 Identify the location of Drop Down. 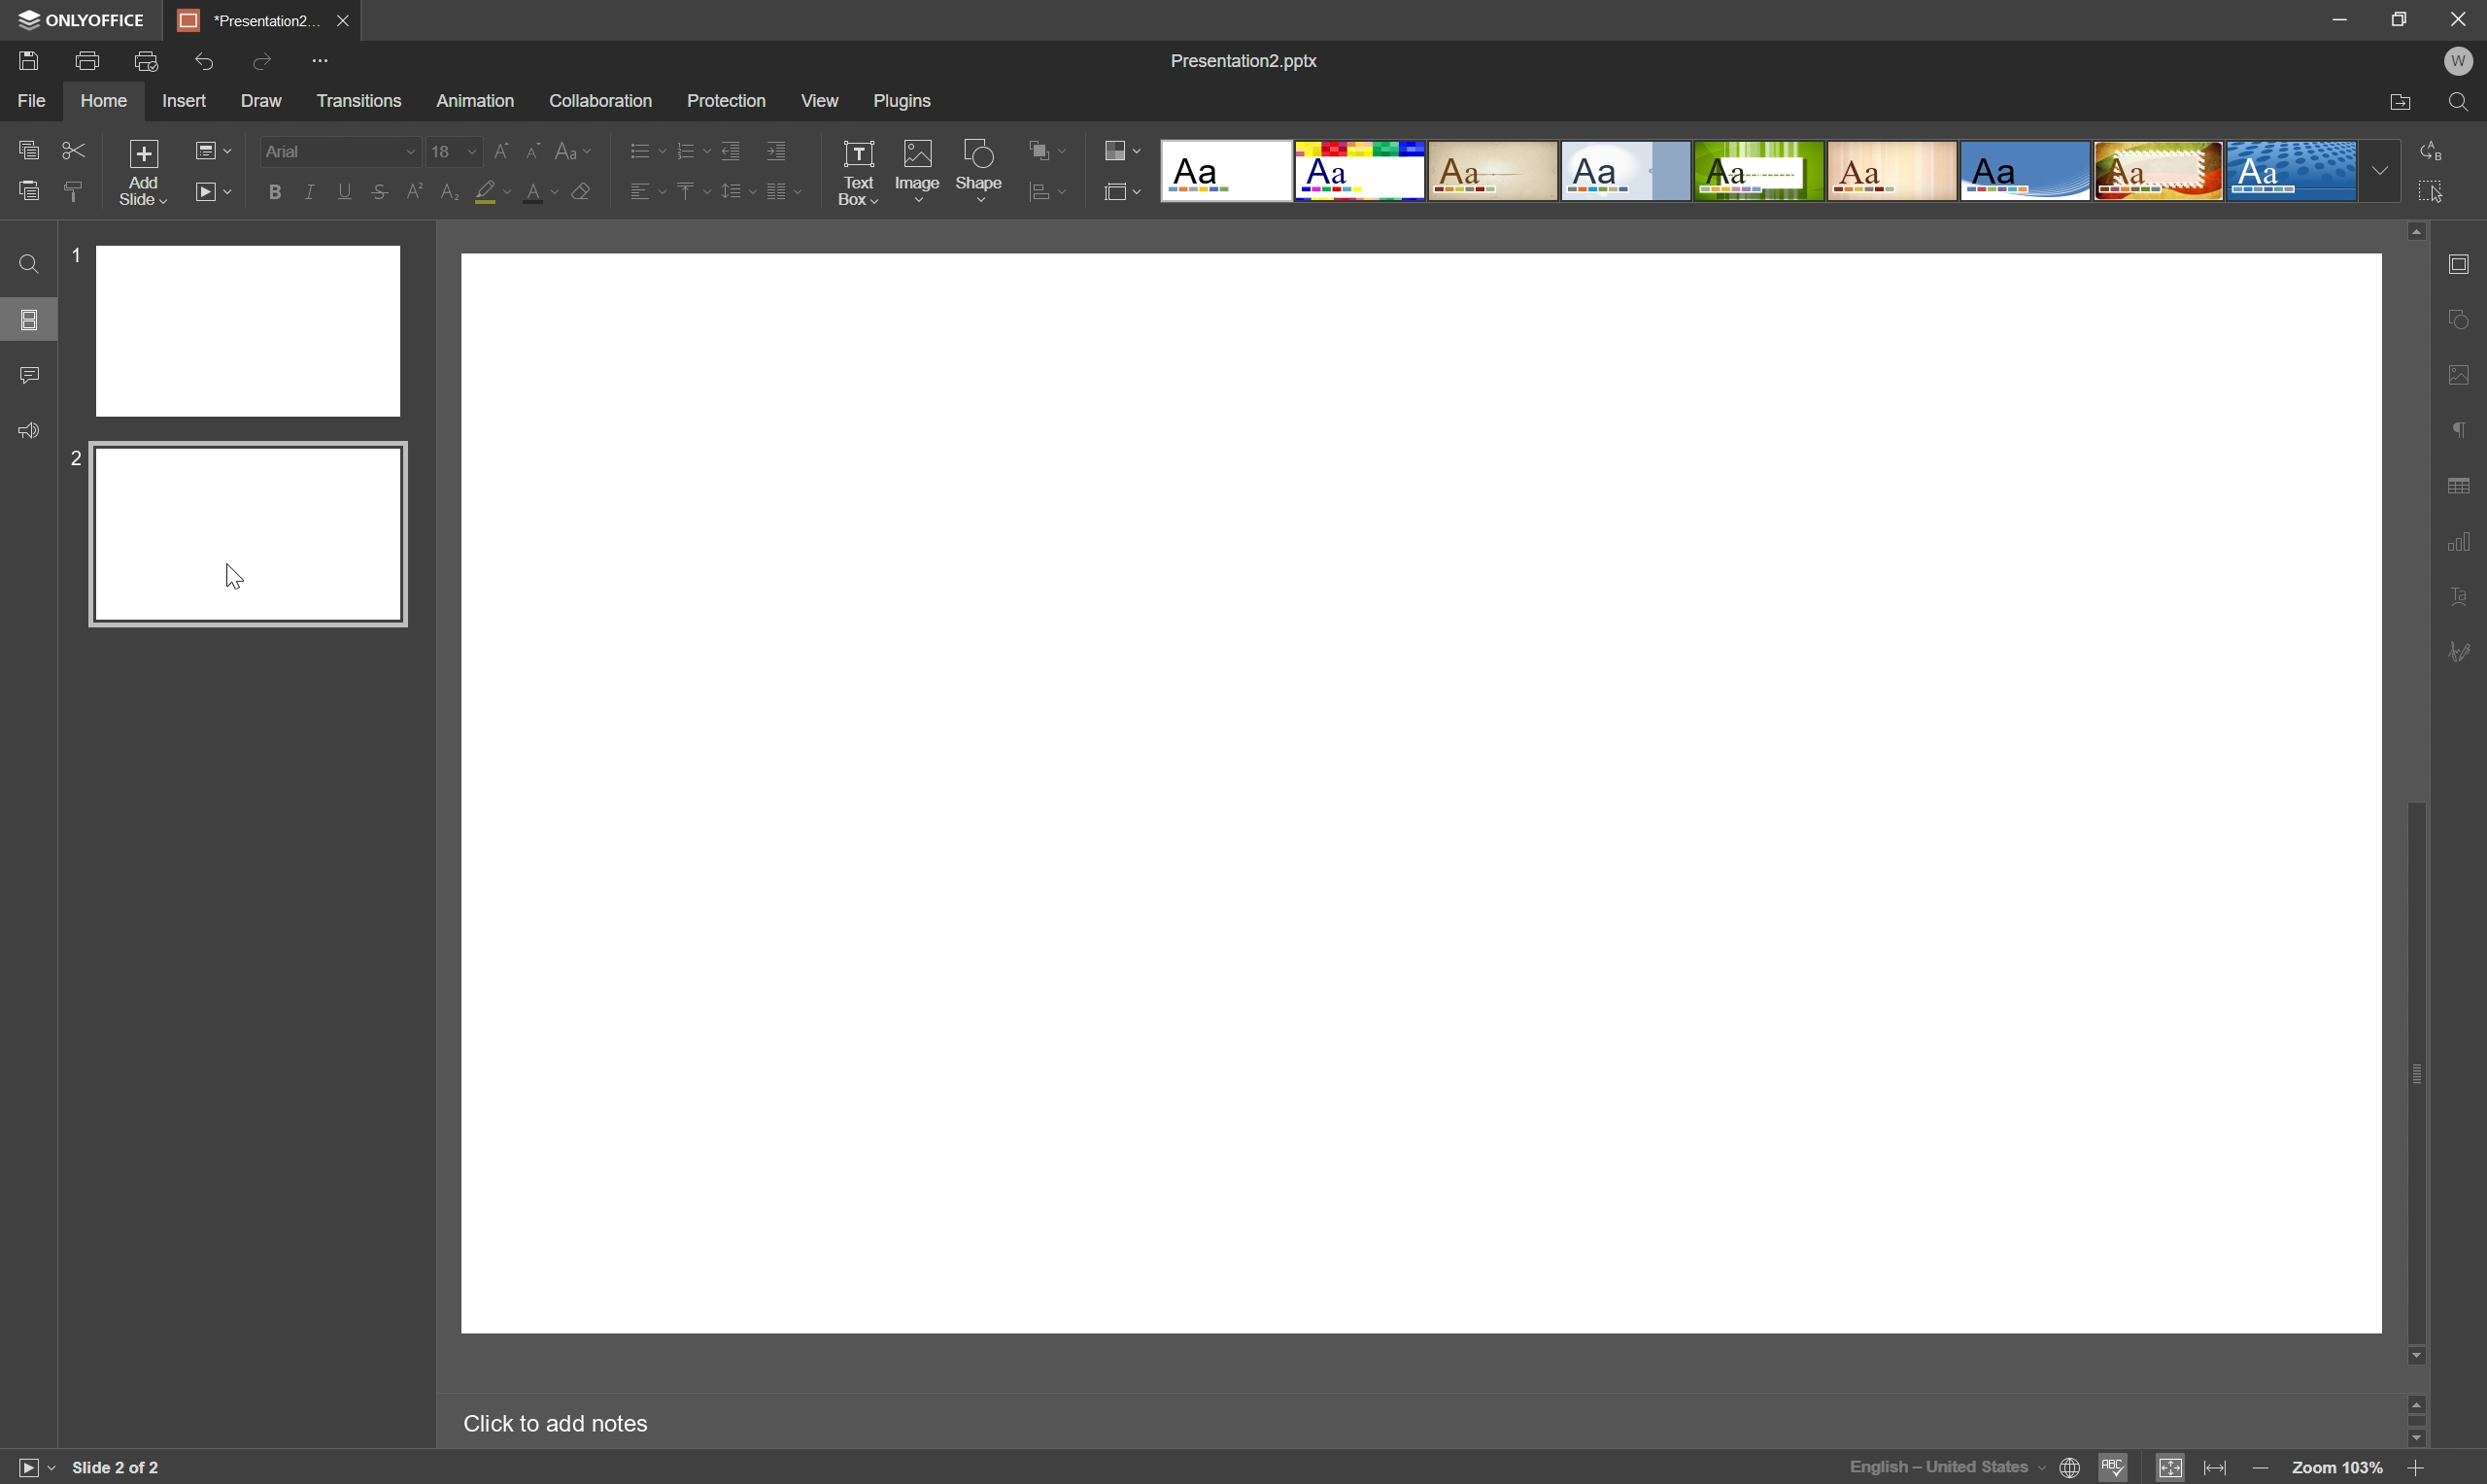
(2378, 172).